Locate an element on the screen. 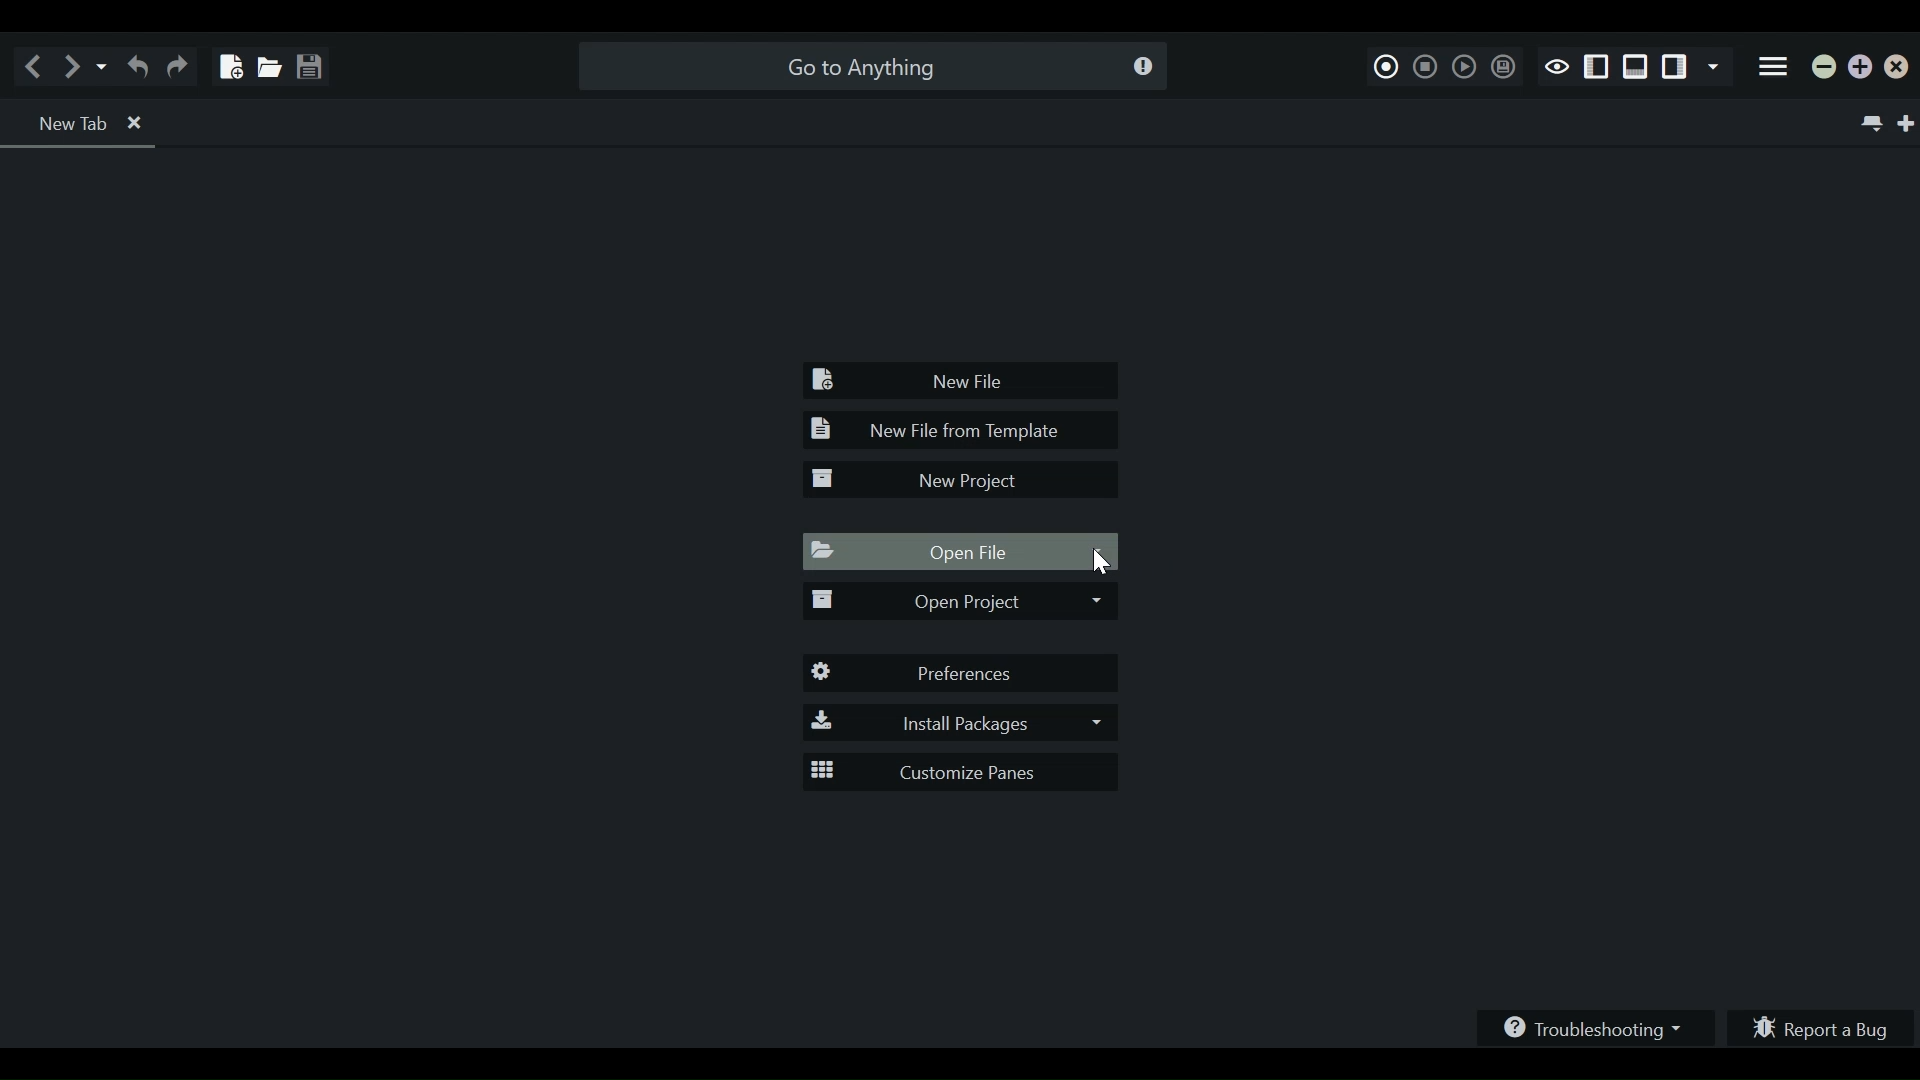 This screenshot has height=1080, width=1920. Show/Hide Left Pane  is located at coordinates (1677, 69).